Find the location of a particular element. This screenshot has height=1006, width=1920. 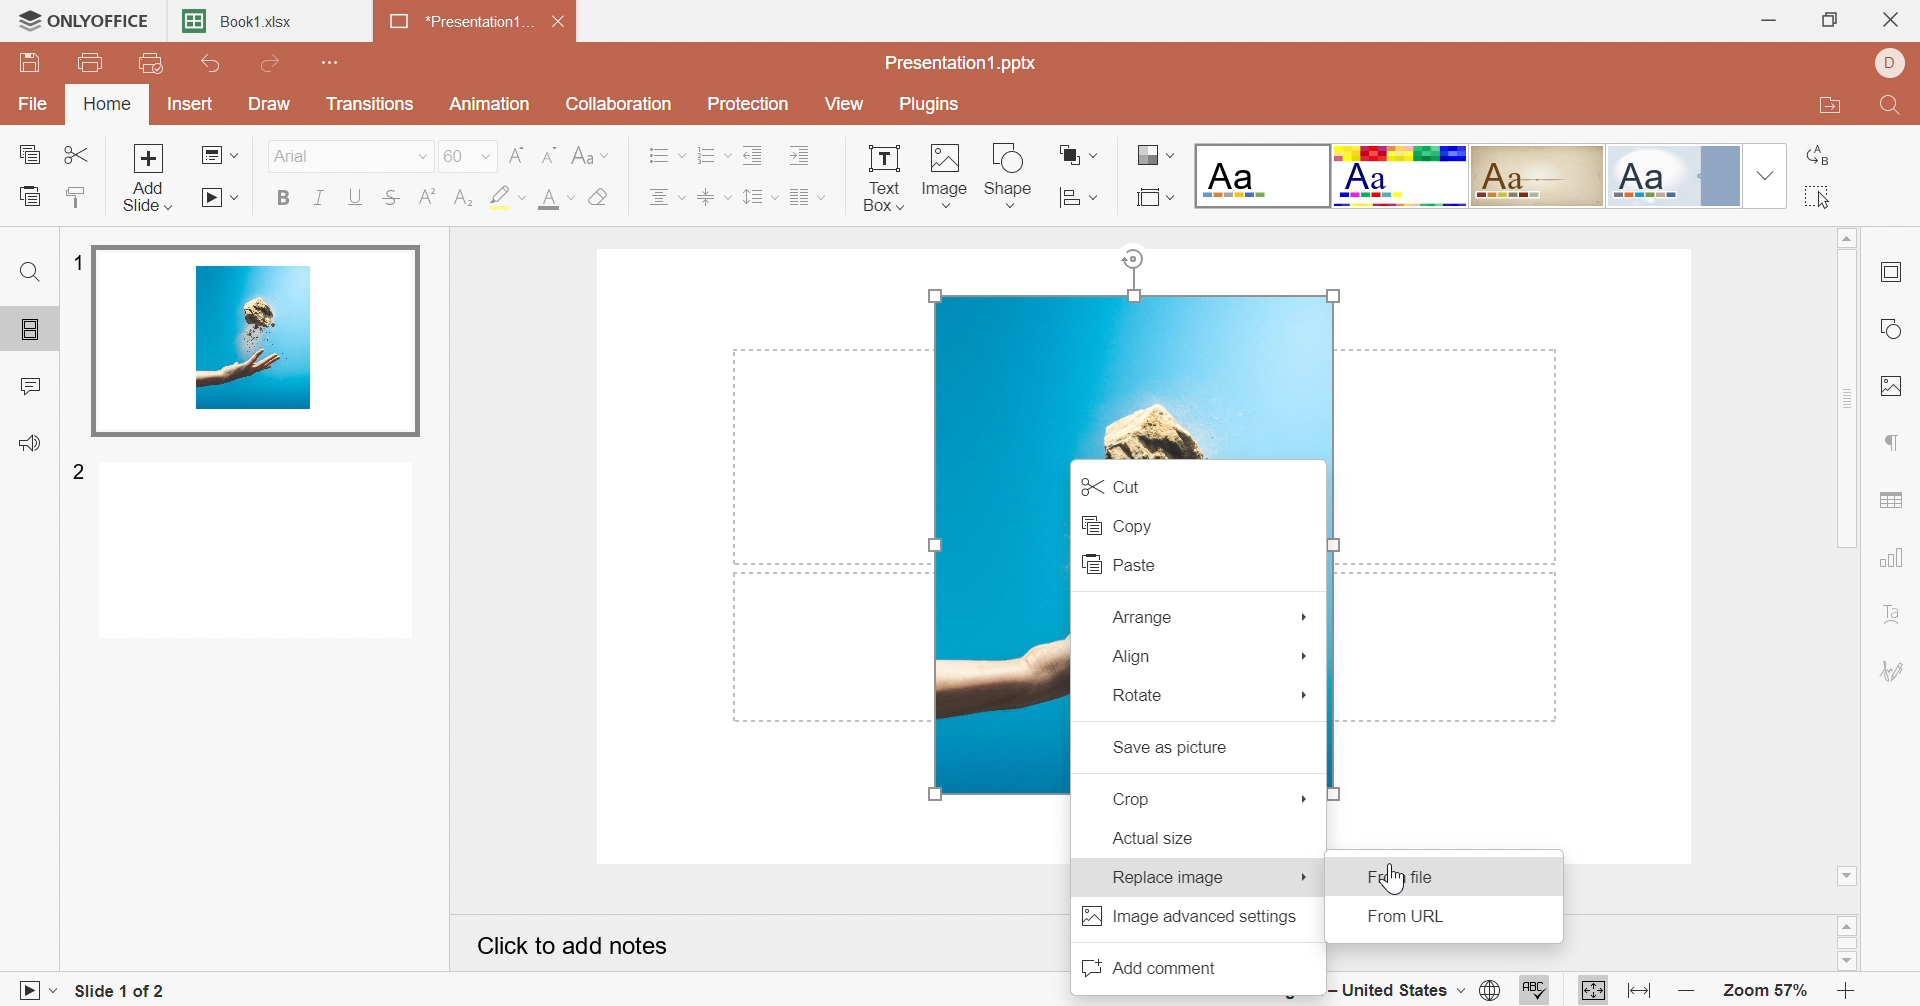

Print Preview is located at coordinates (150, 63).